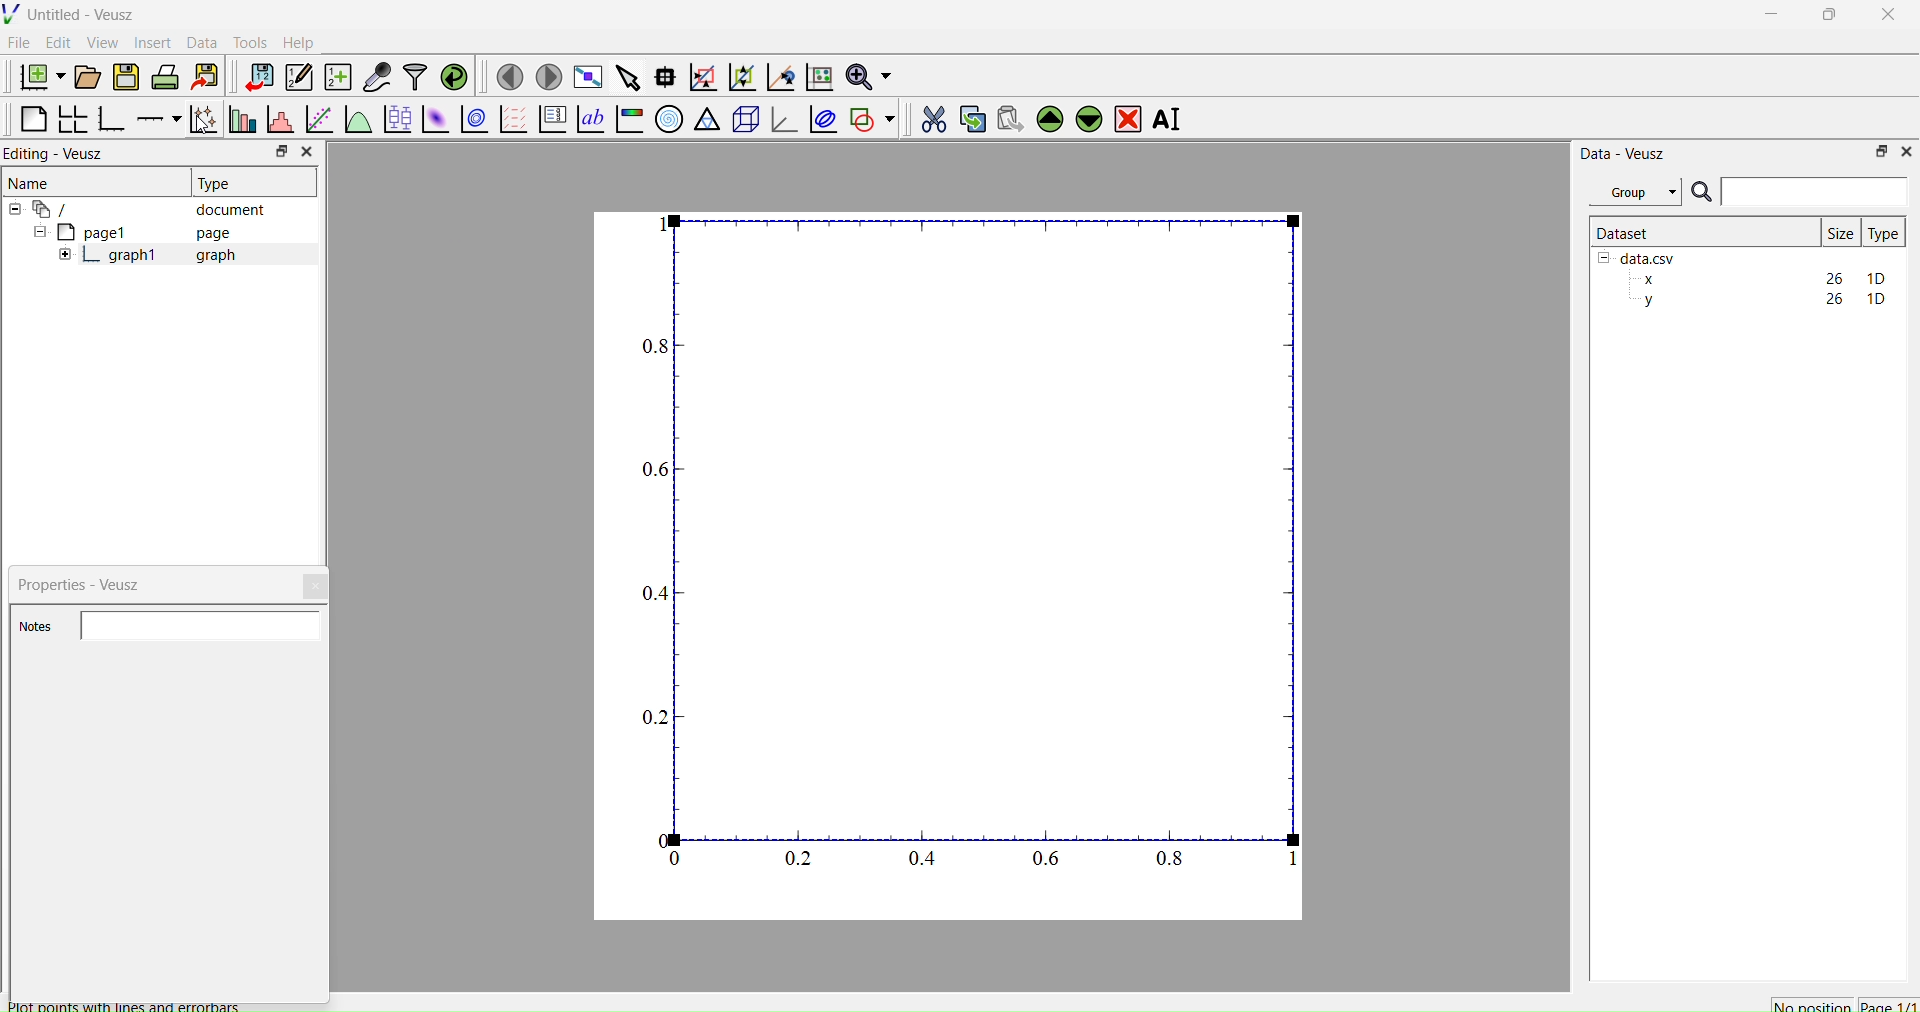 This screenshot has height=1012, width=1920. Describe the element at coordinates (1771, 19) in the screenshot. I see `Minimize` at that location.